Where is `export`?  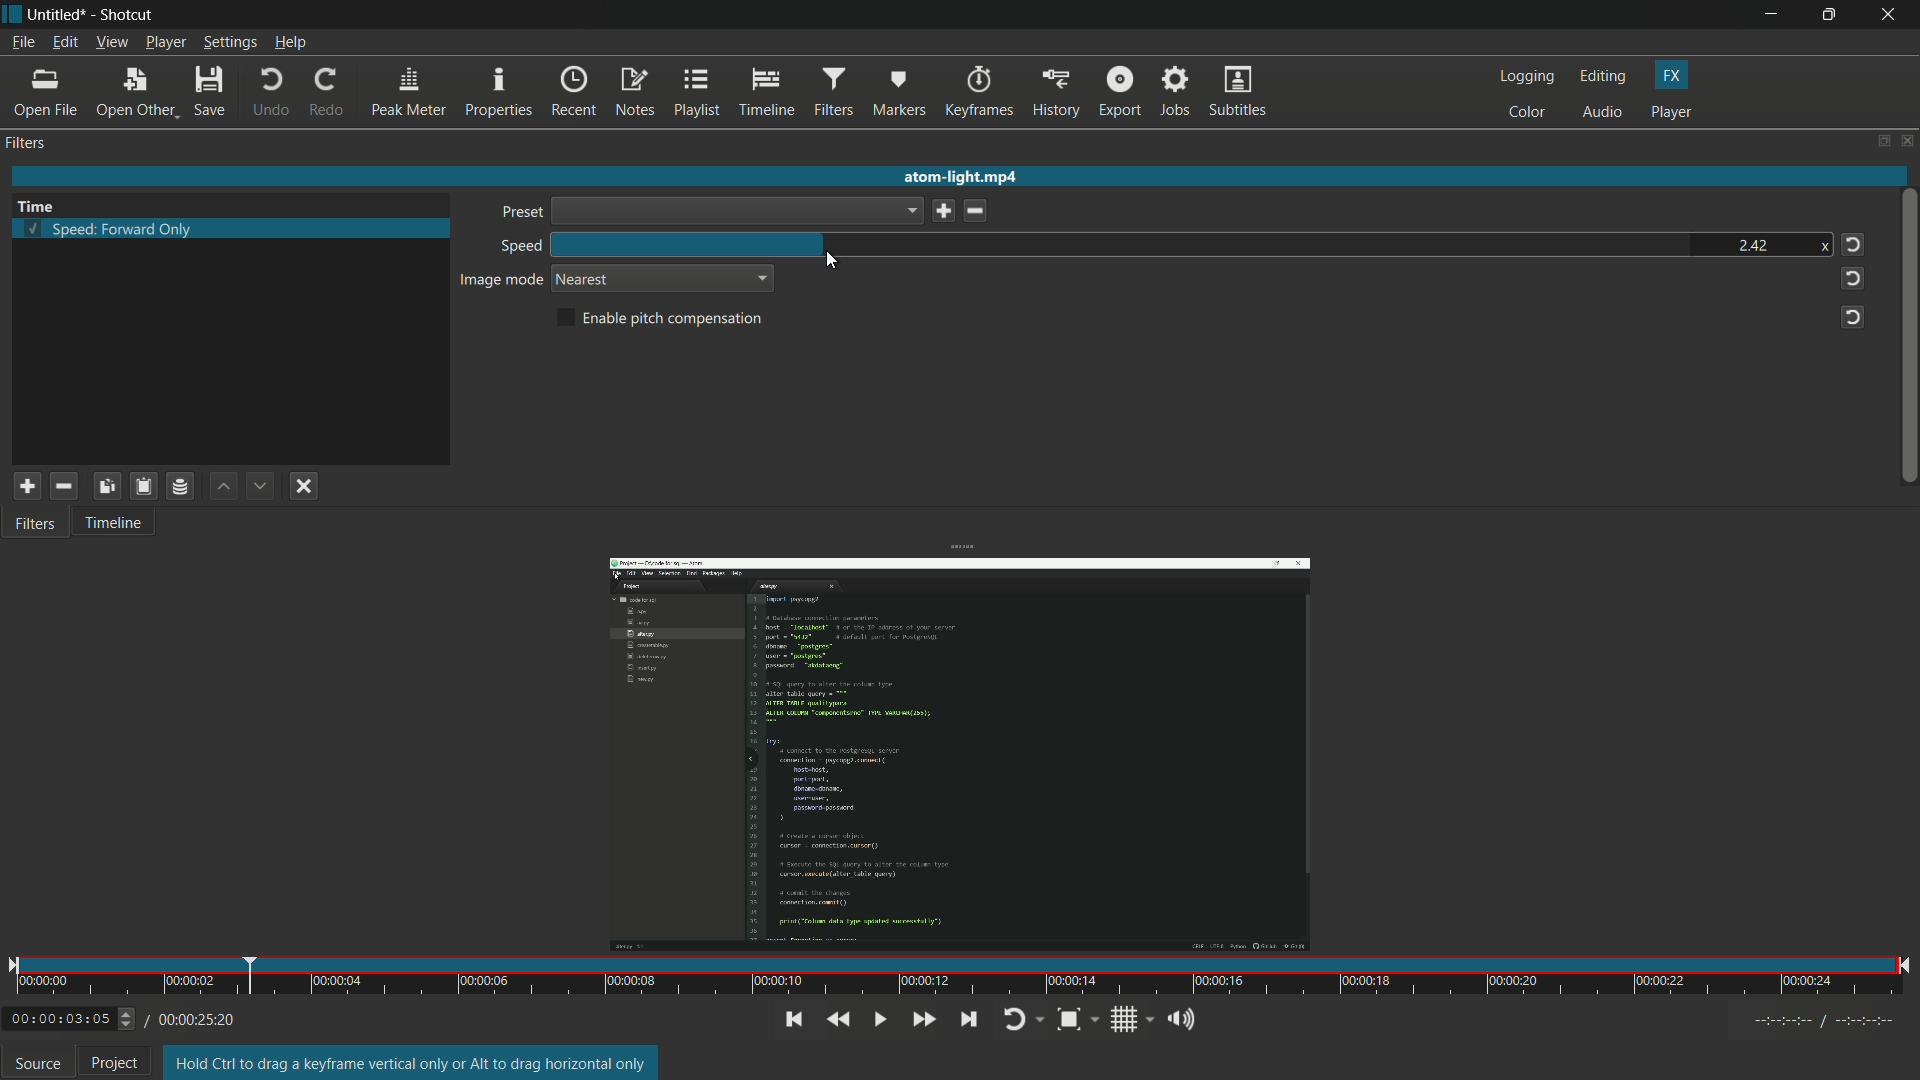
export is located at coordinates (1120, 93).